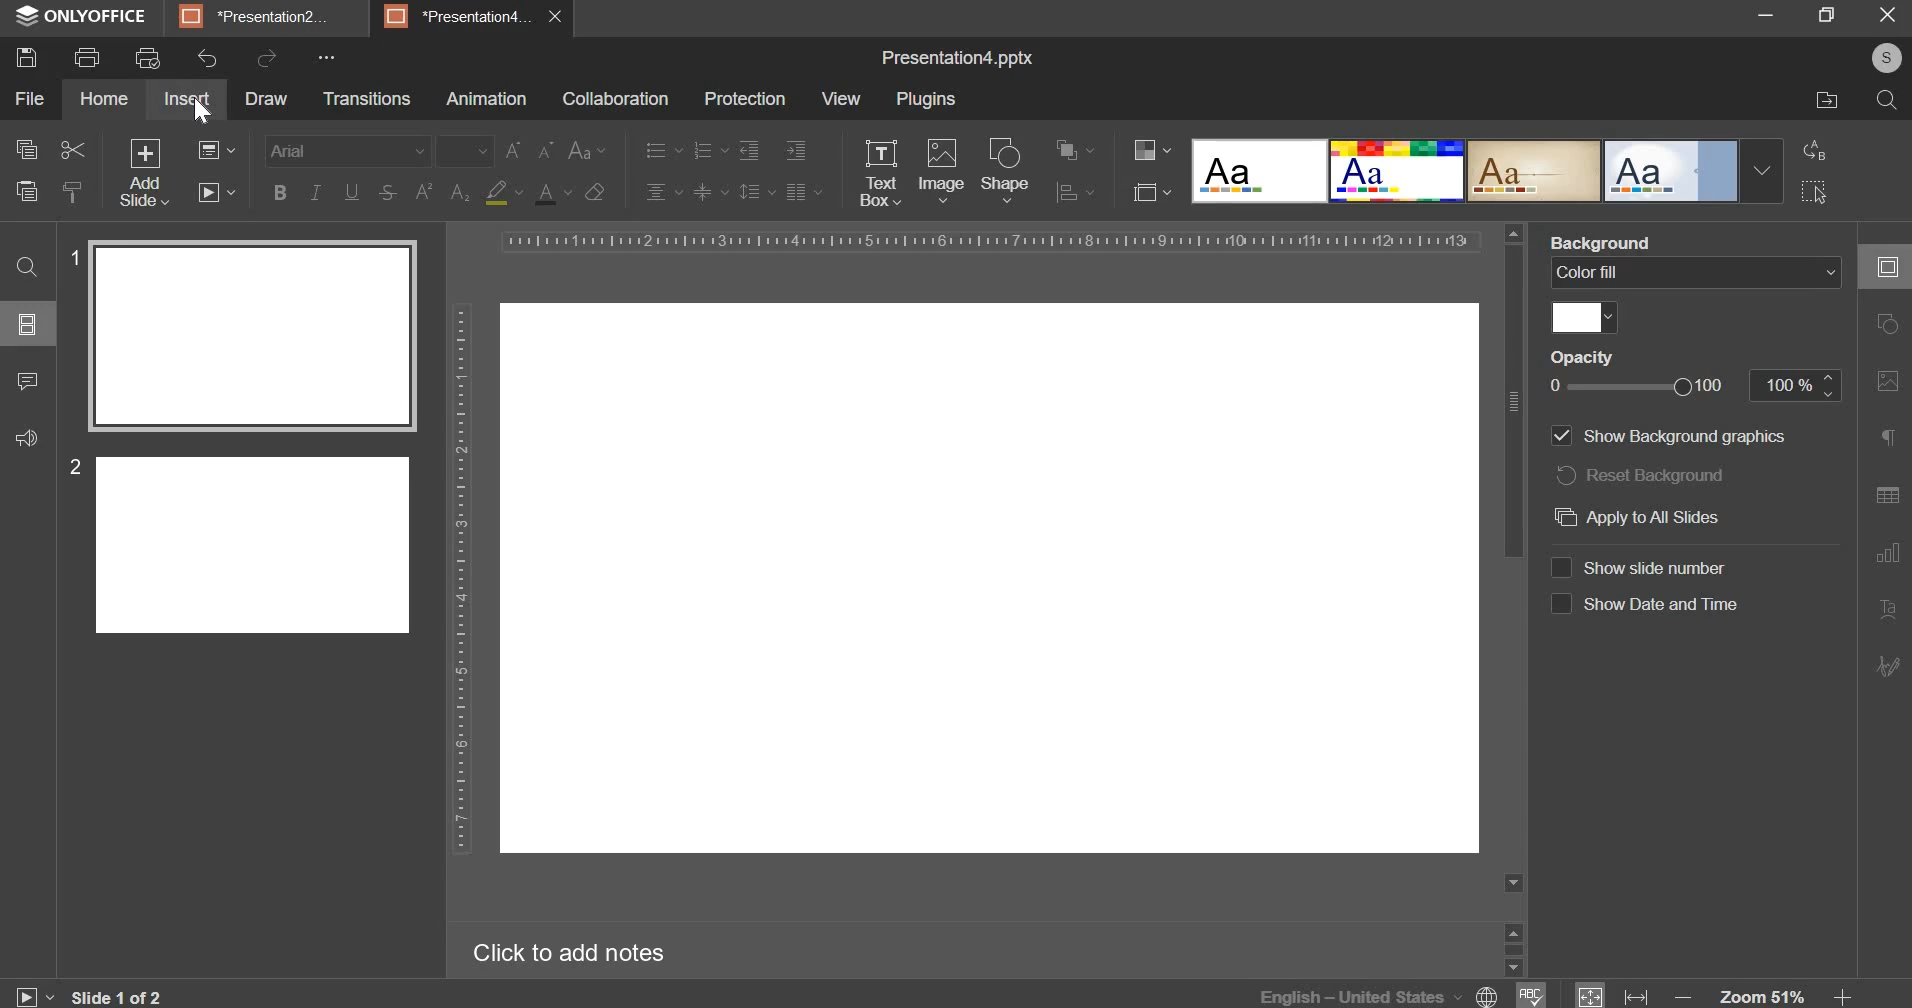 This screenshot has width=1912, height=1008. I want to click on Show Date and lime, so click(1671, 603).